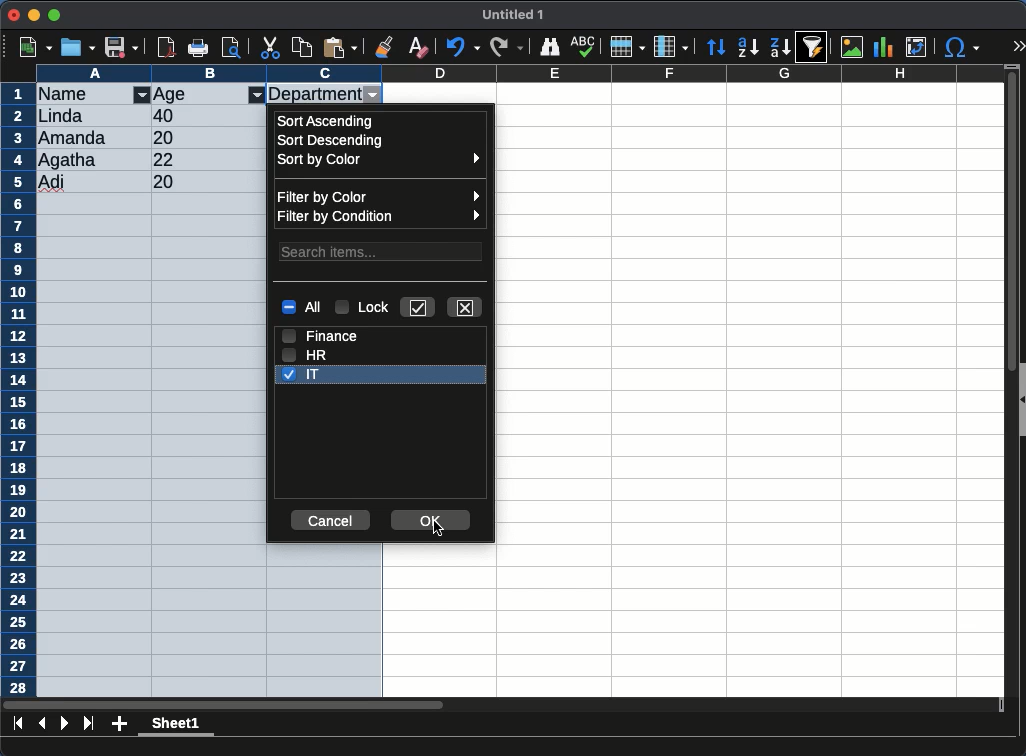 The image size is (1026, 756). What do you see at coordinates (1004, 386) in the screenshot?
I see `scroll` at bounding box center [1004, 386].